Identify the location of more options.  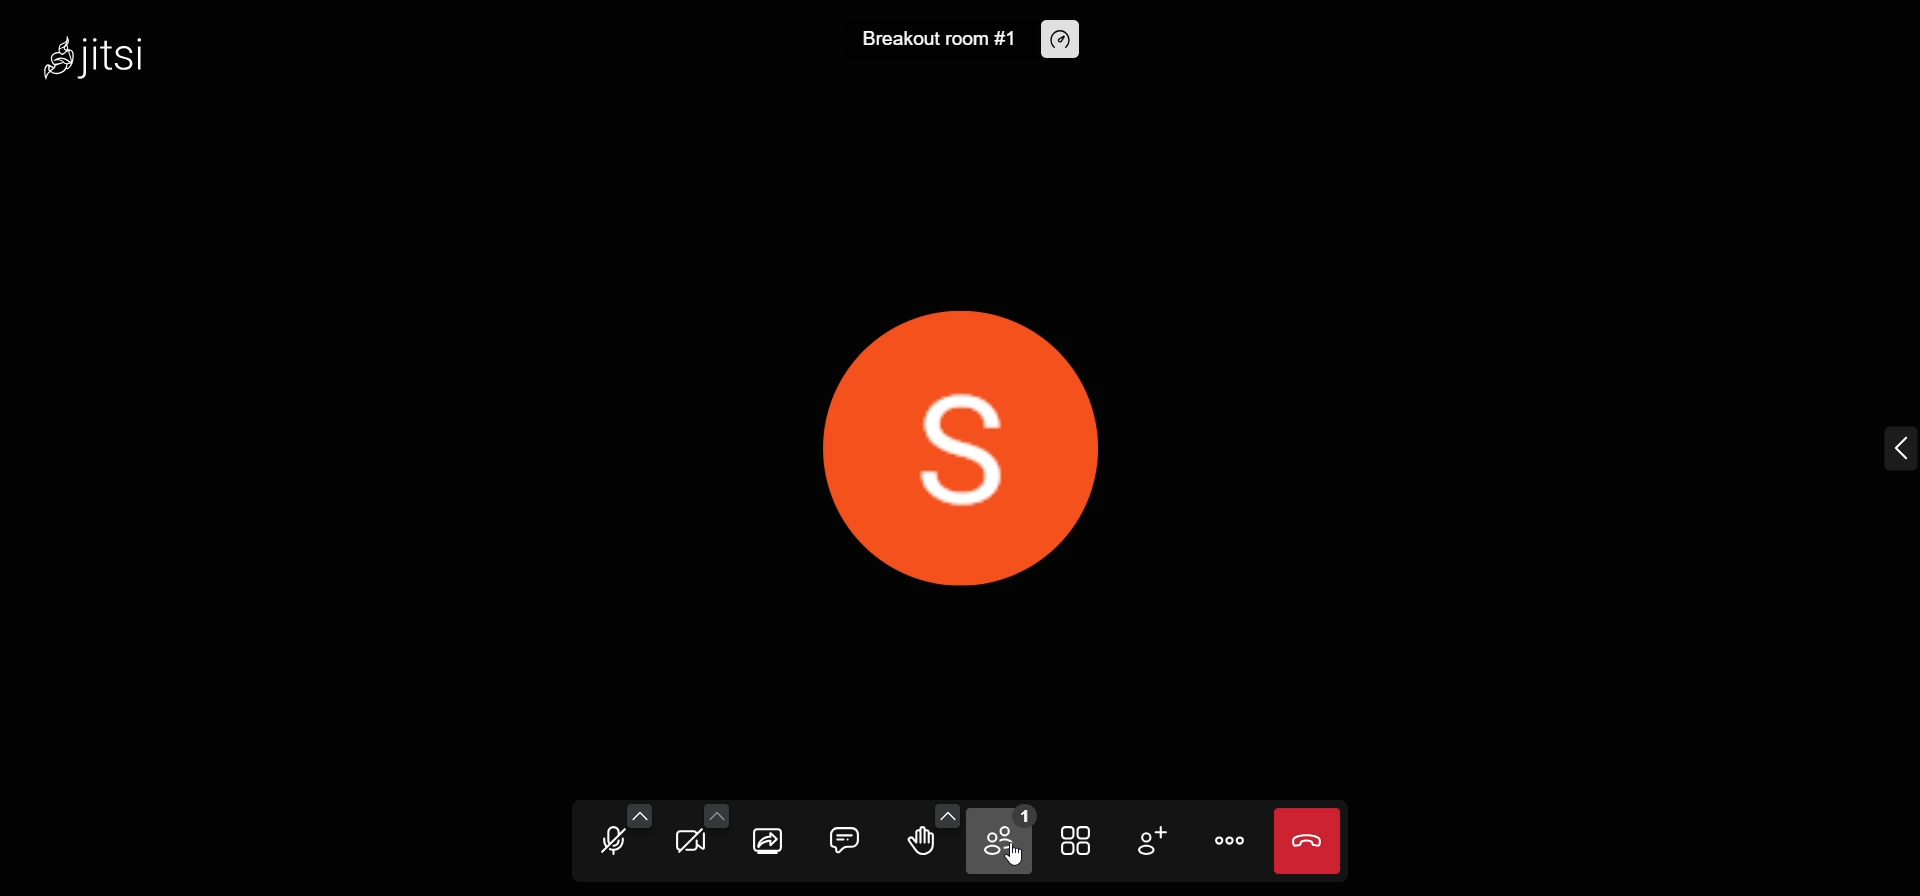
(1230, 844).